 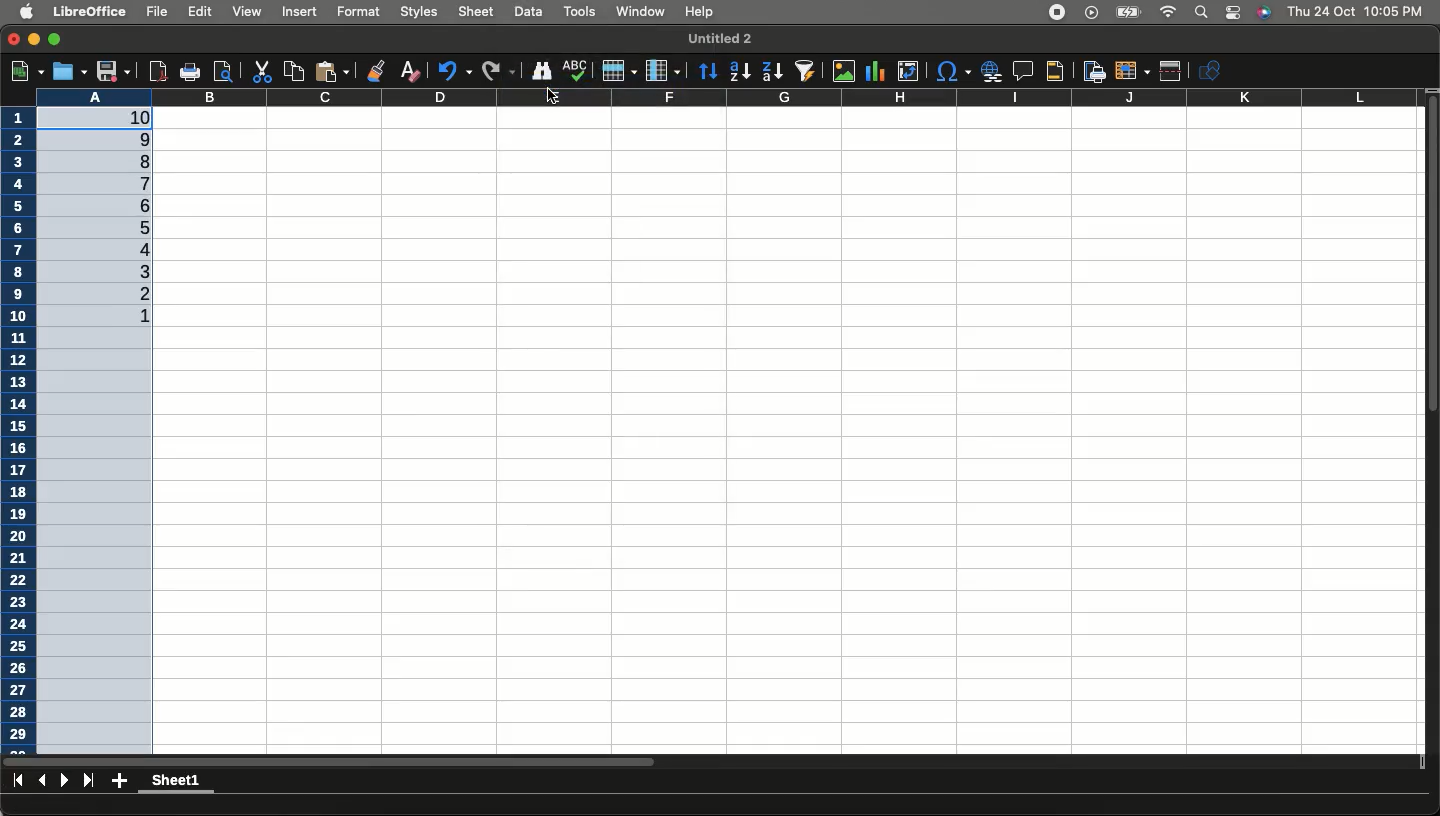 I want to click on Clone formatting, so click(x=378, y=69).